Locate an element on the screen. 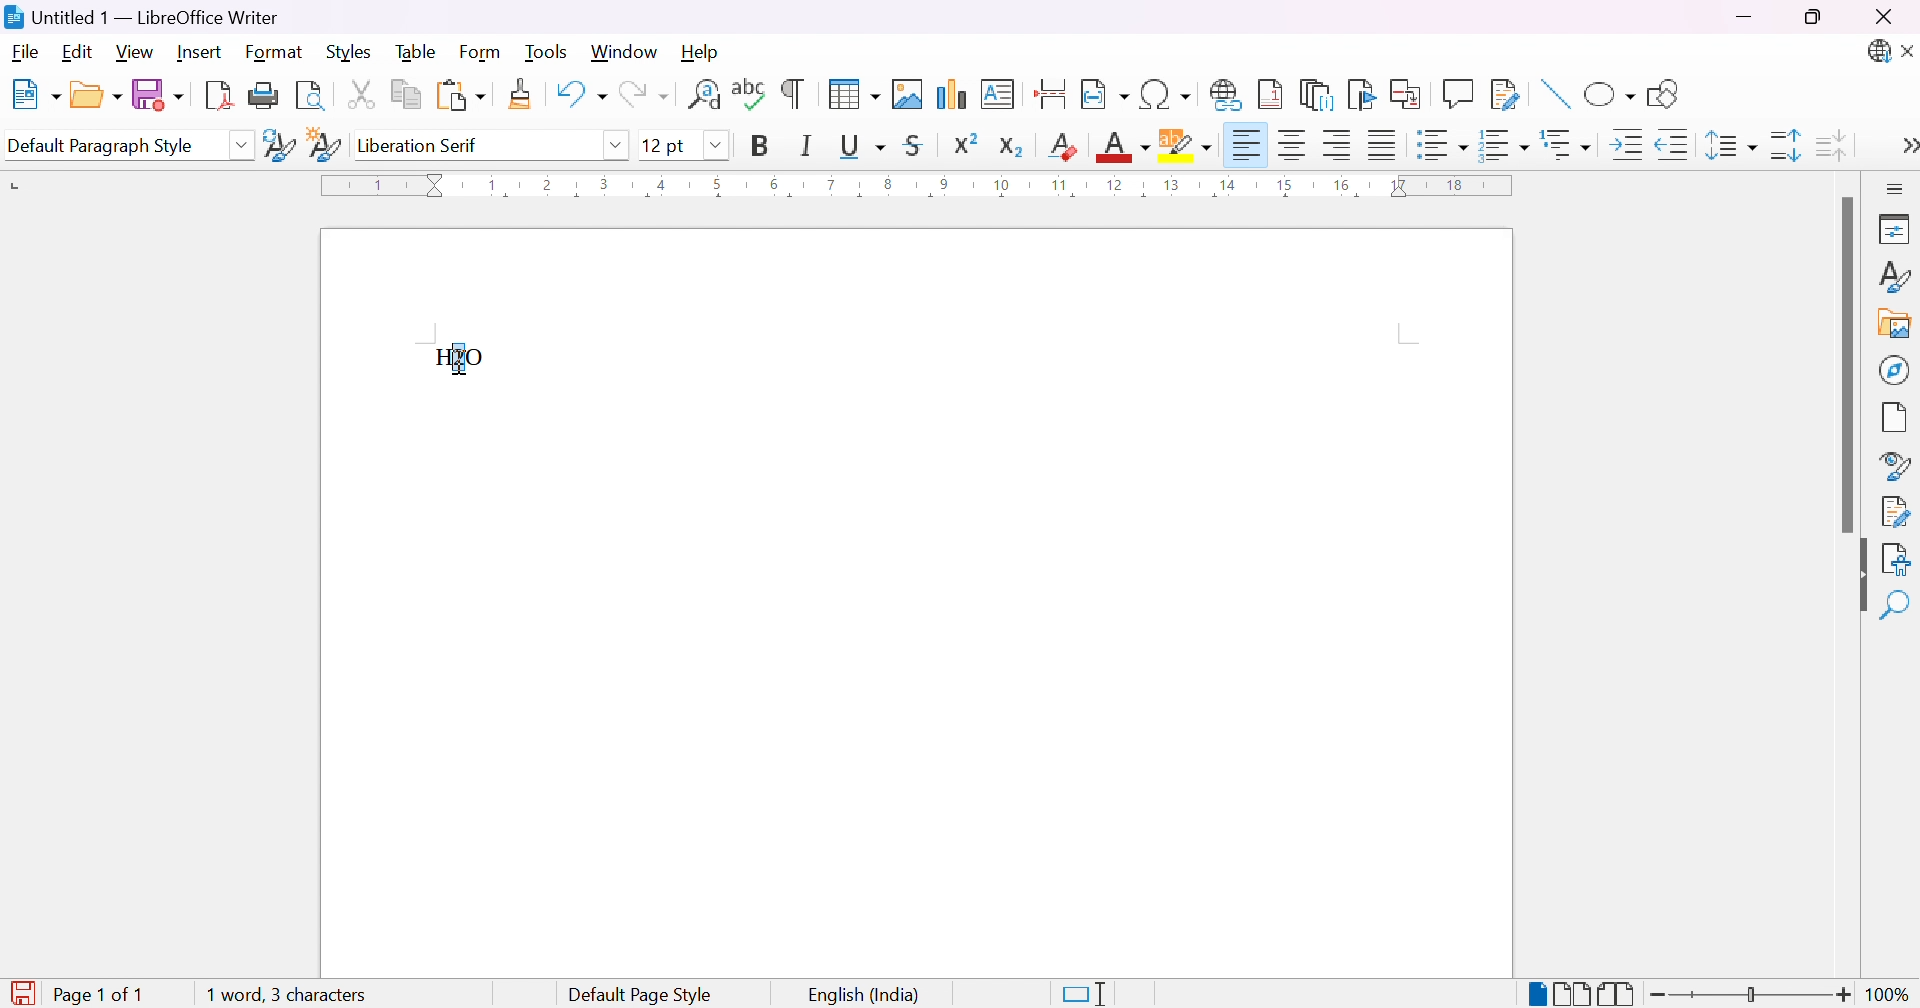 The height and width of the screenshot is (1008, 1920). Scroll bar is located at coordinates (1845, 366).